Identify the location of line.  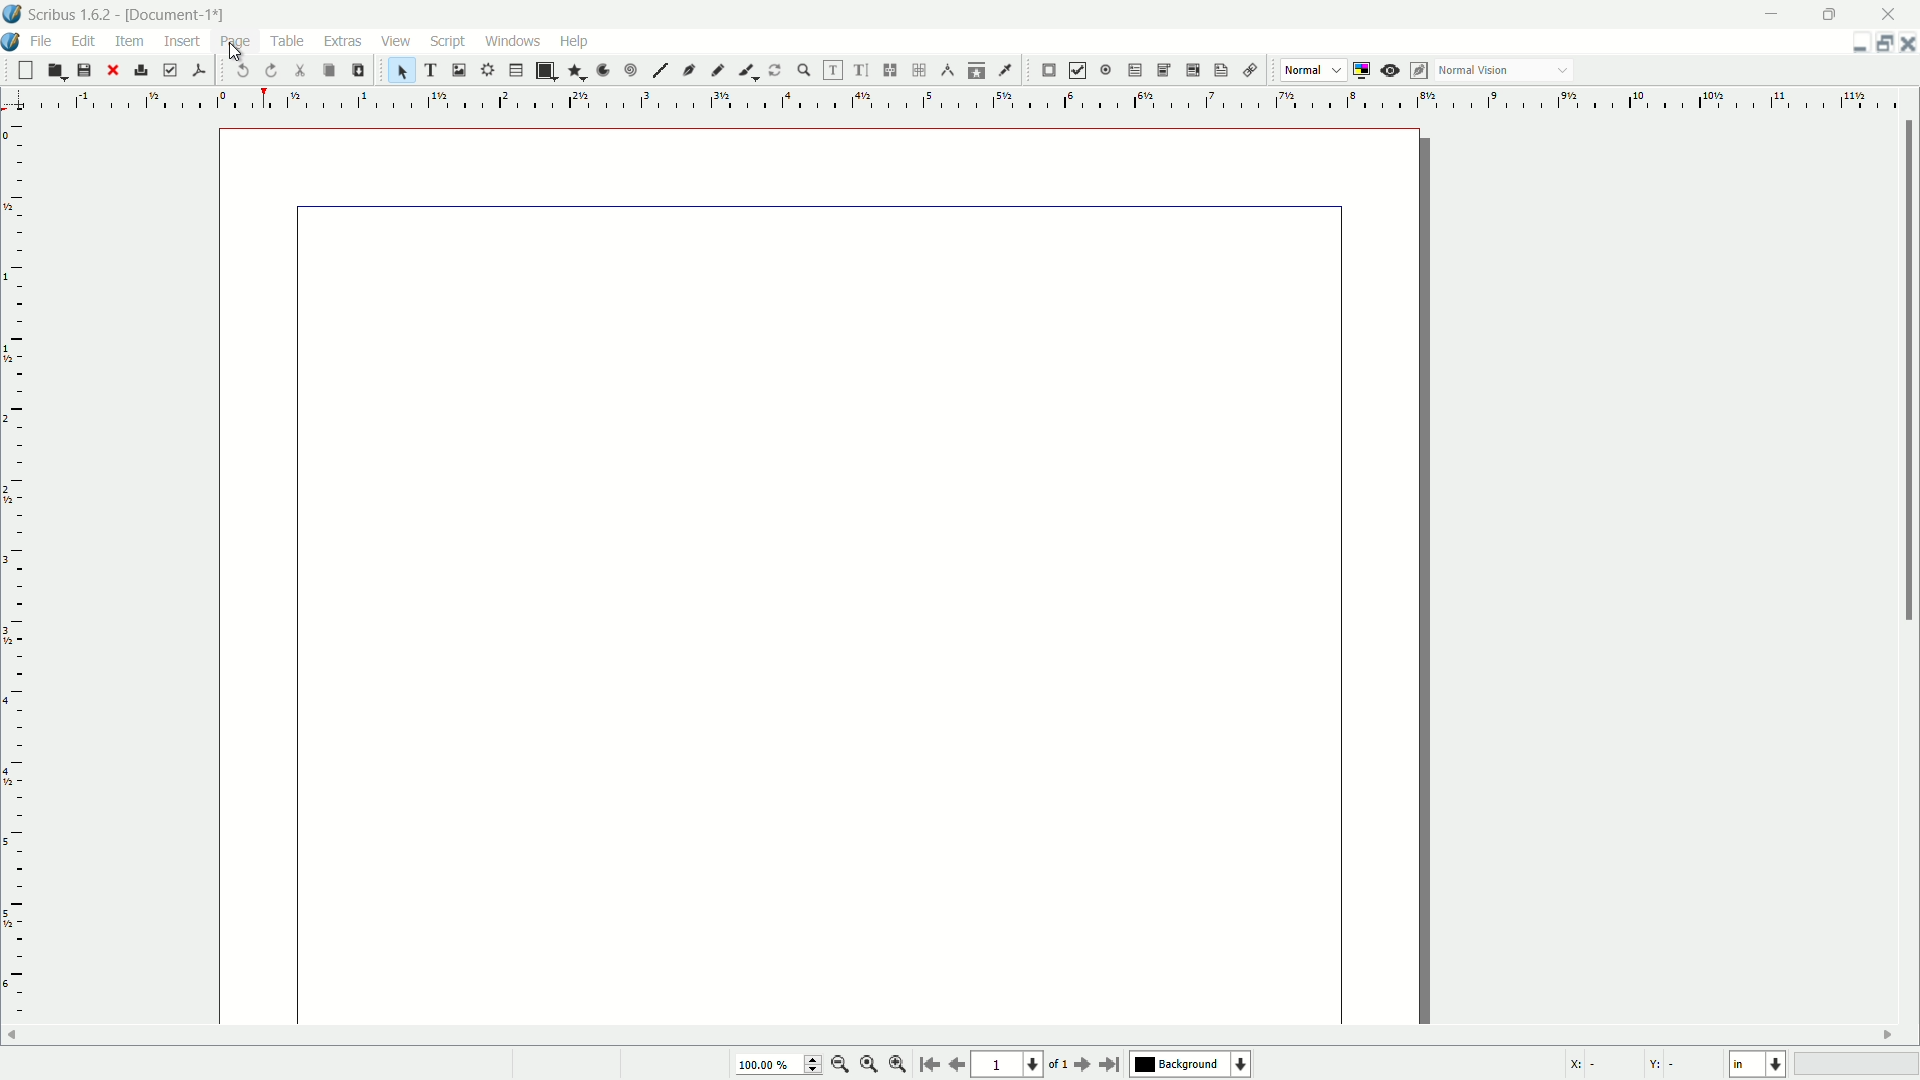
(660, 71).